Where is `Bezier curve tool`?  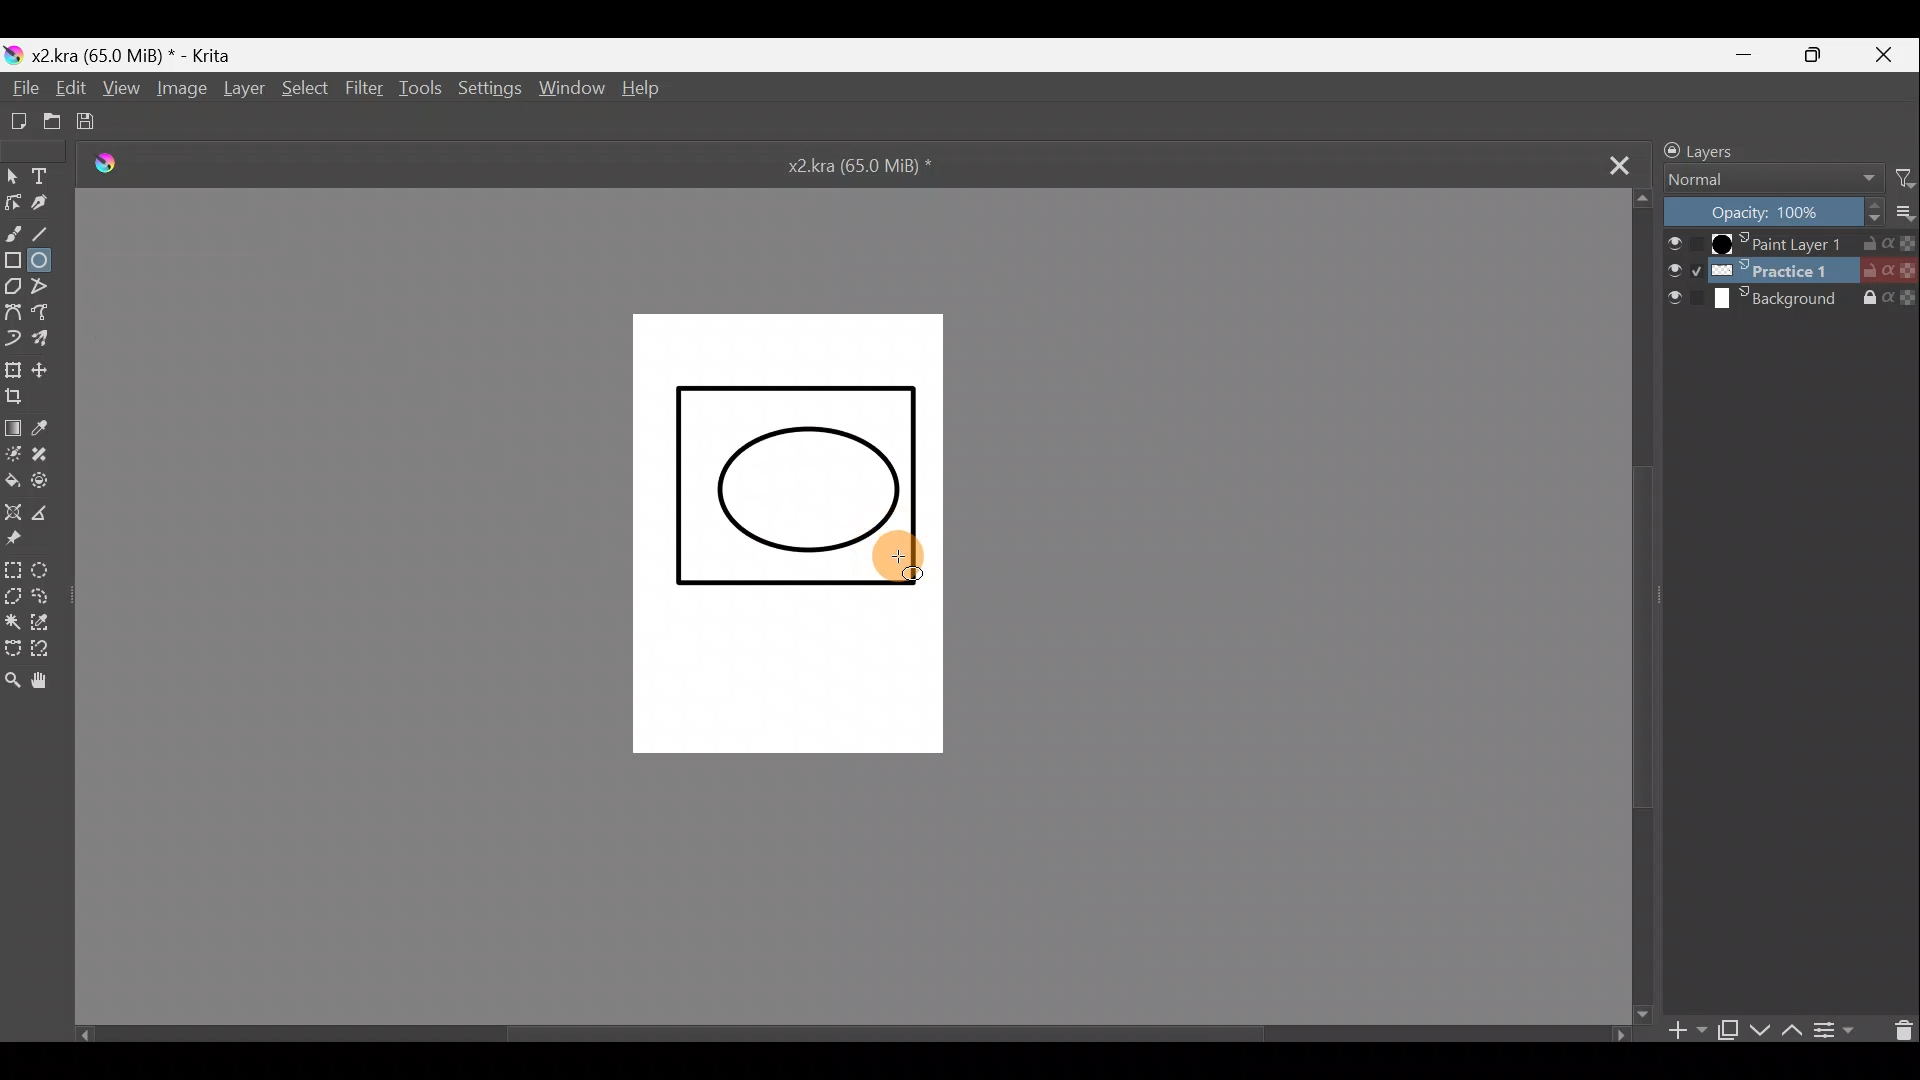 Bezier curve tool is located at coordinates (14, 312).